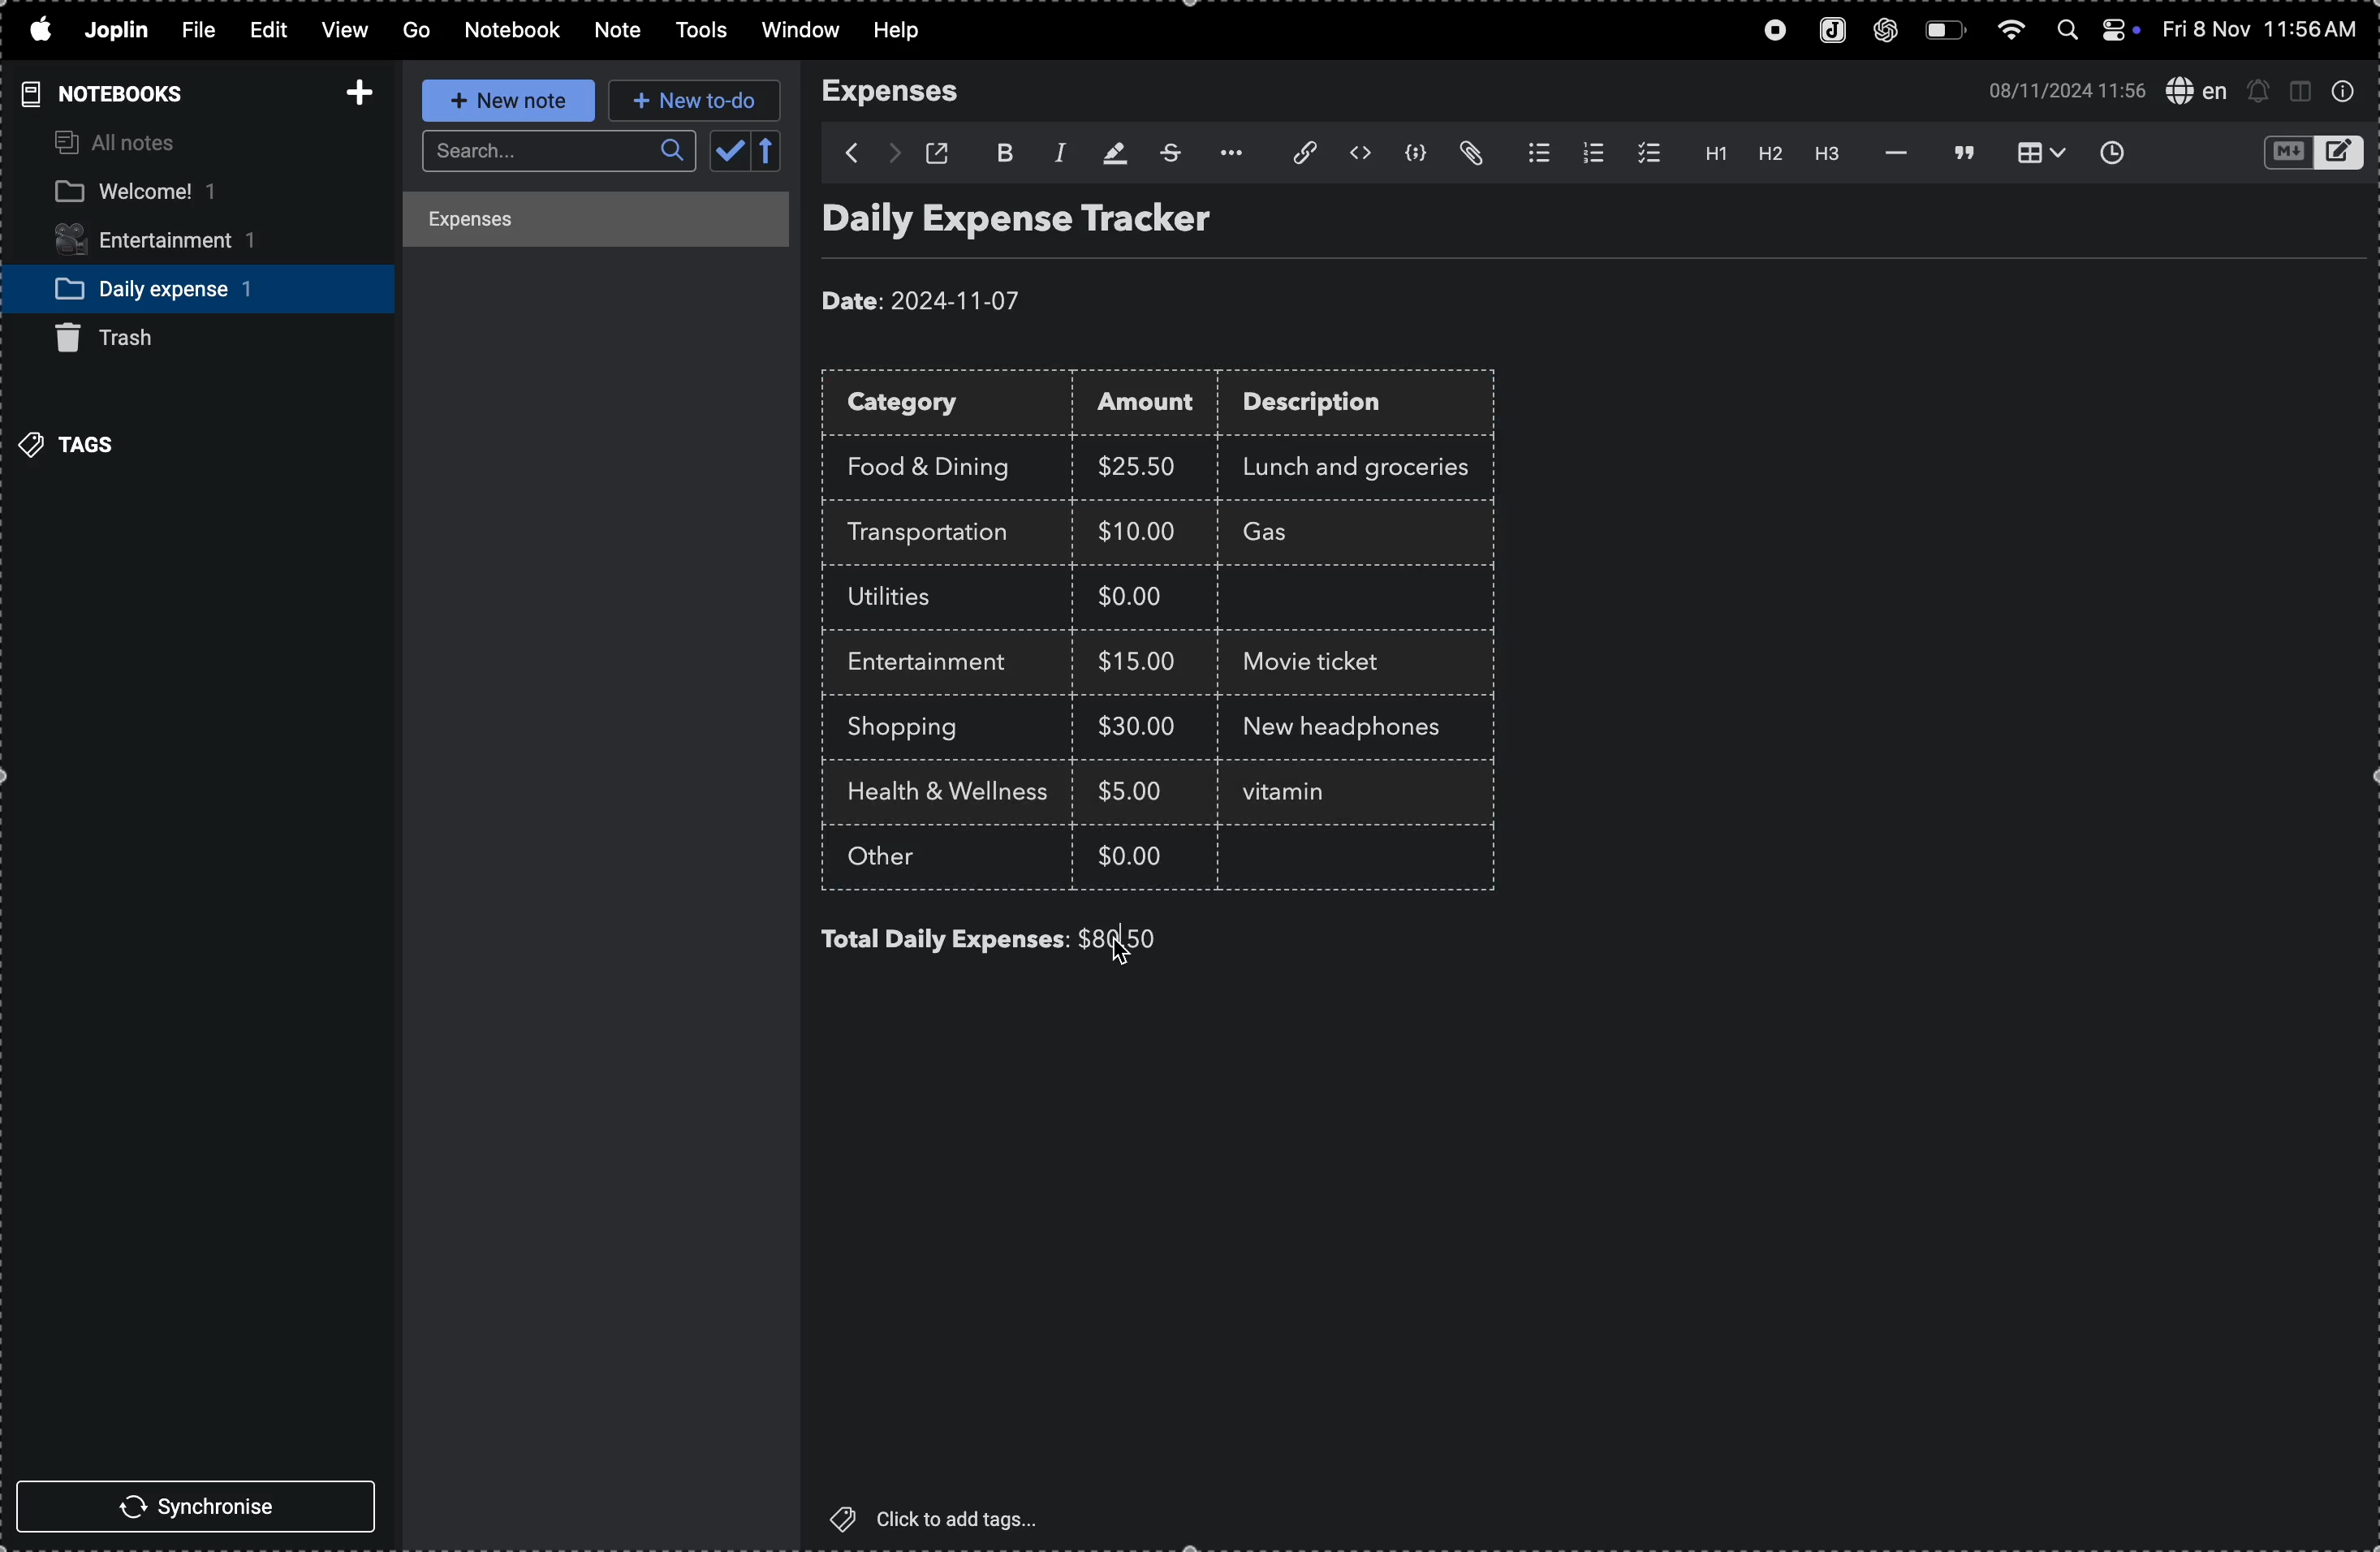 This screenshot has width=2380, height=1552. Describe the element at coordinates (695, 101) in the screenshot. I see `new to do` at that location.